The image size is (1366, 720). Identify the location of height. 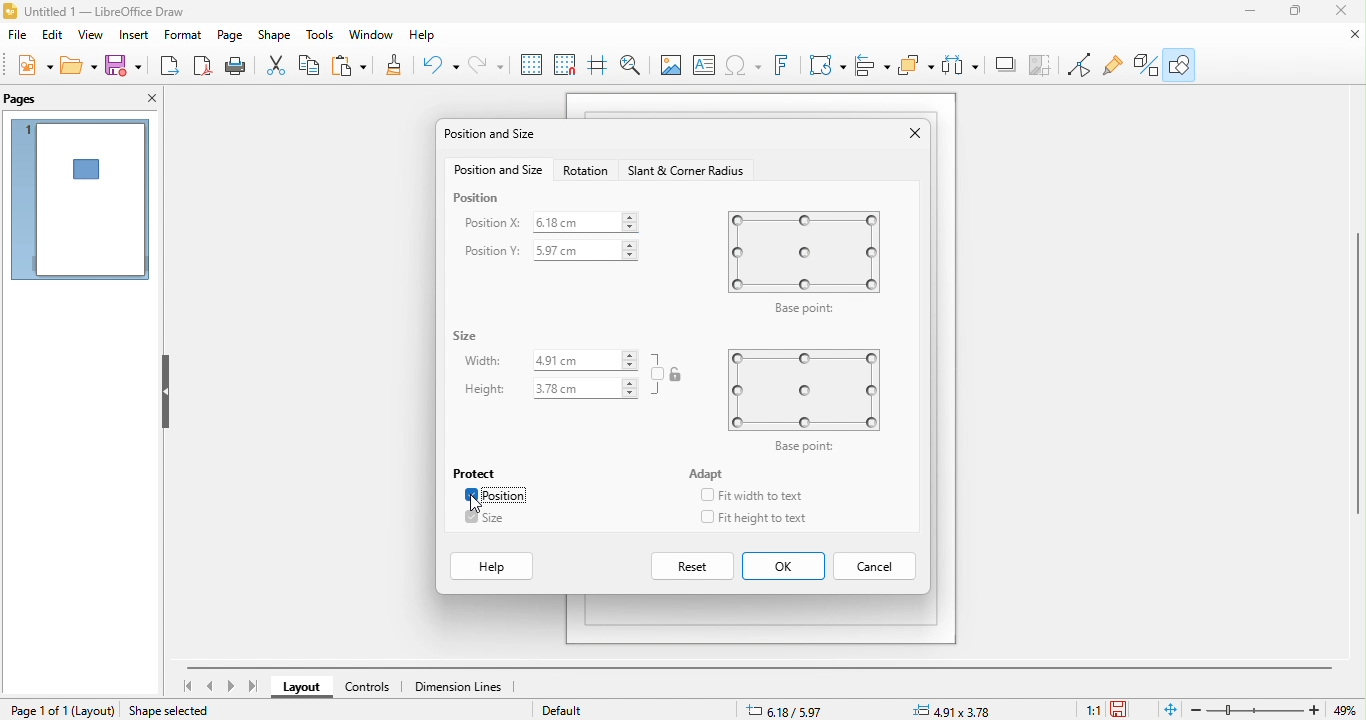
(485, 390).